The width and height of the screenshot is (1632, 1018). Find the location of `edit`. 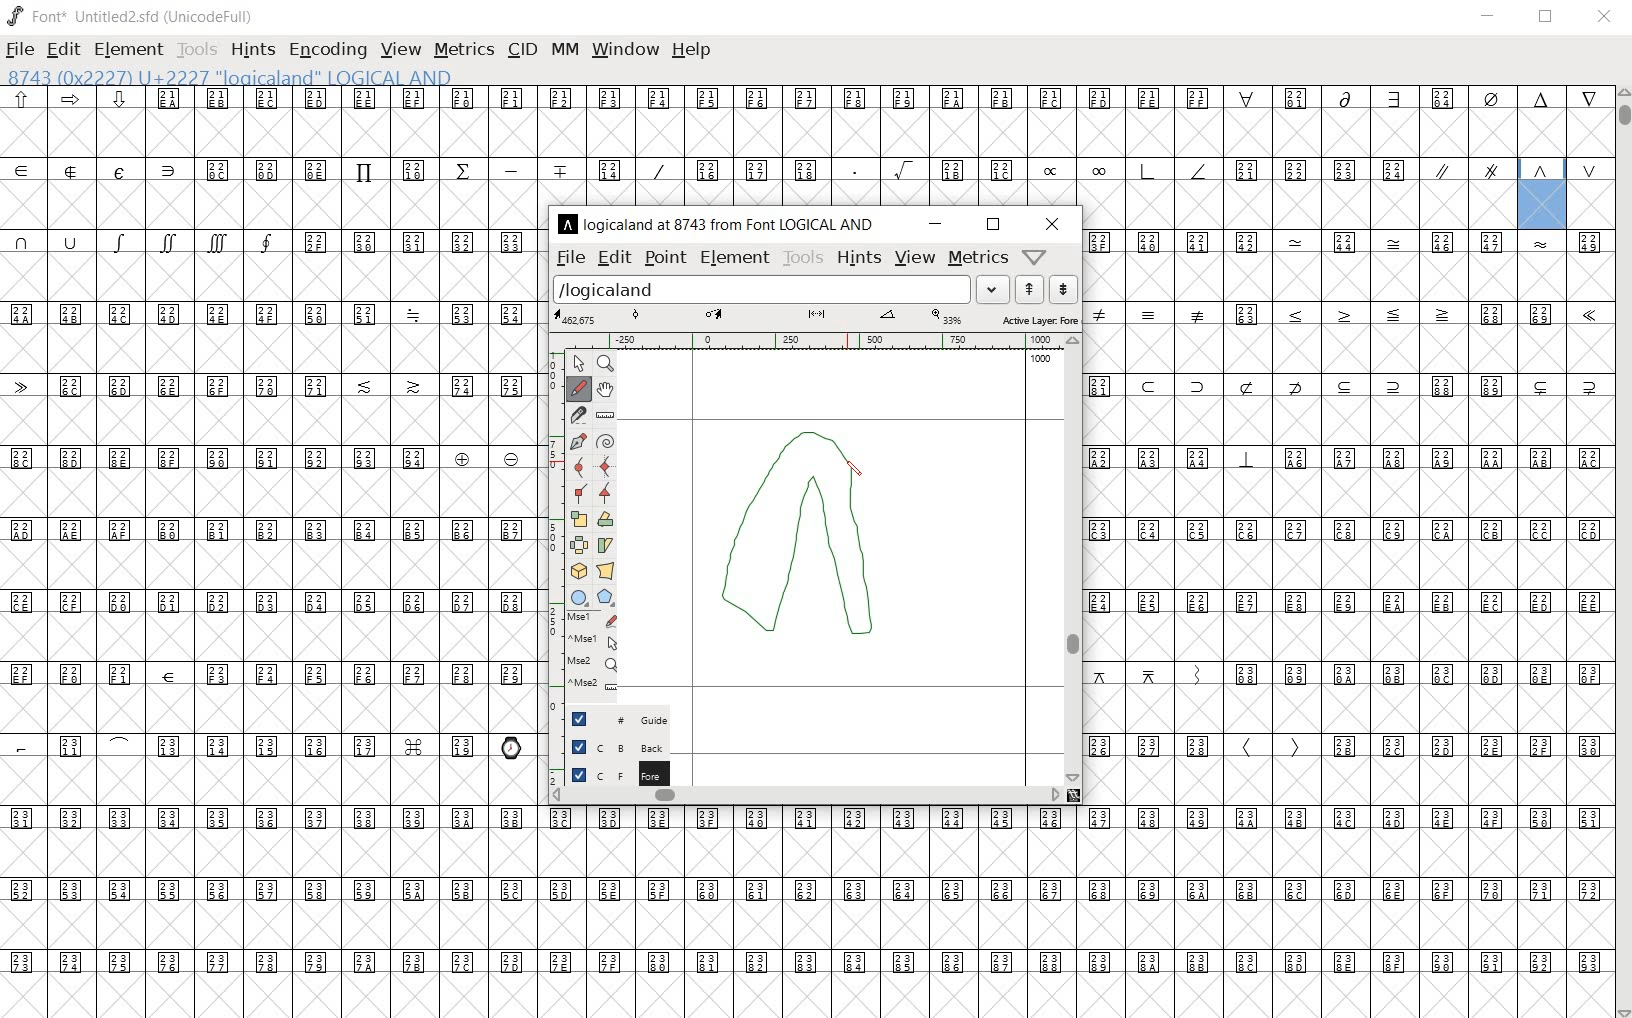

edit is located at coordinates (62, 49).